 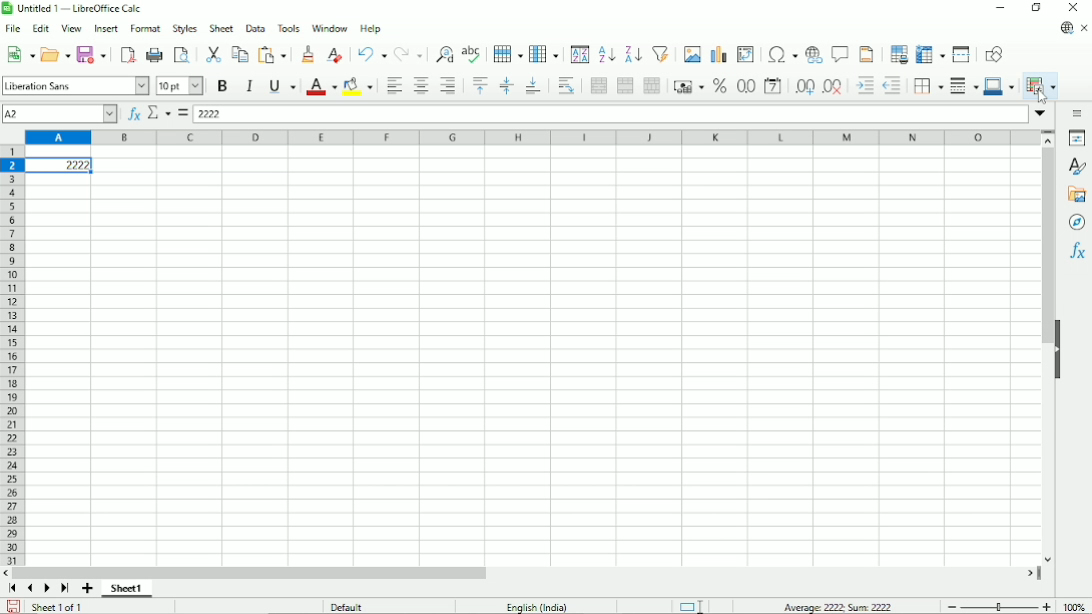 I want to click on Close, so click(x=1073, y=8).